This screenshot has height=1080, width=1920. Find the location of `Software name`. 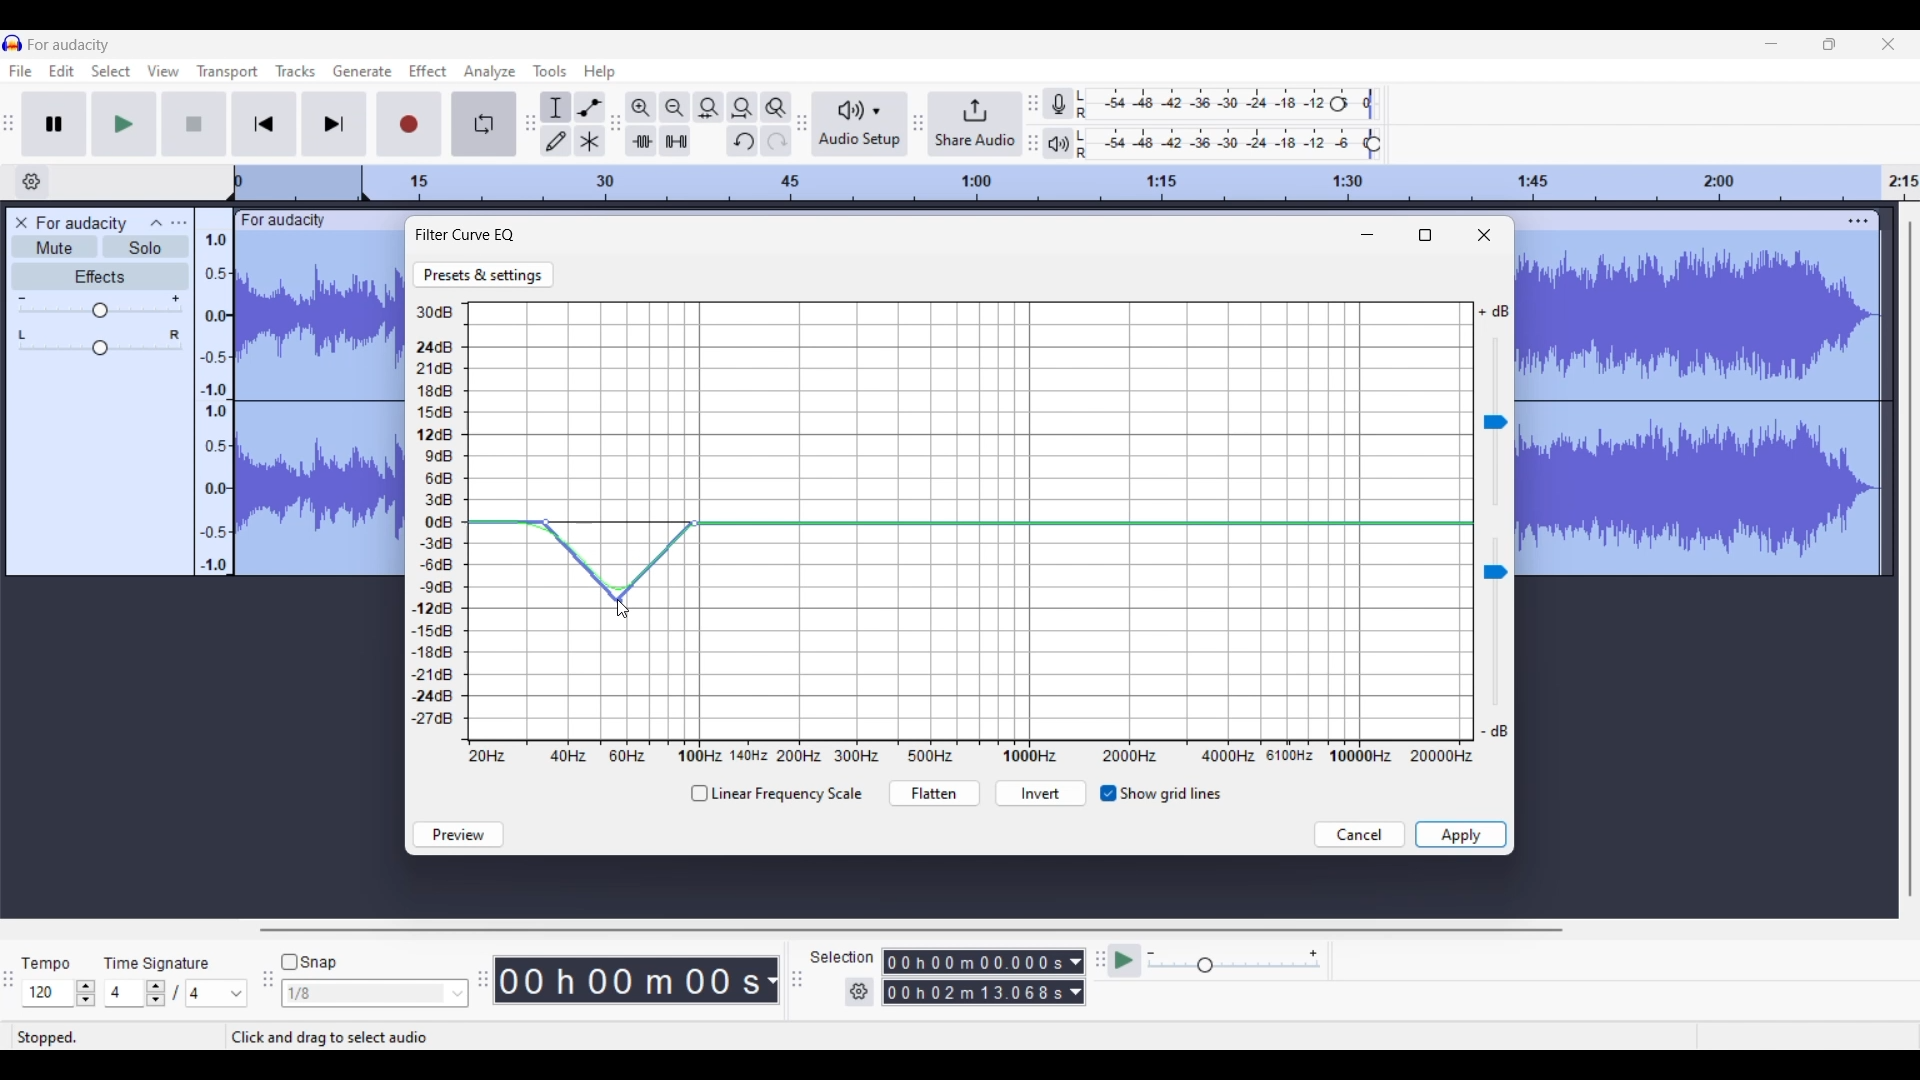

Software name is located at coordinates (70, 44).